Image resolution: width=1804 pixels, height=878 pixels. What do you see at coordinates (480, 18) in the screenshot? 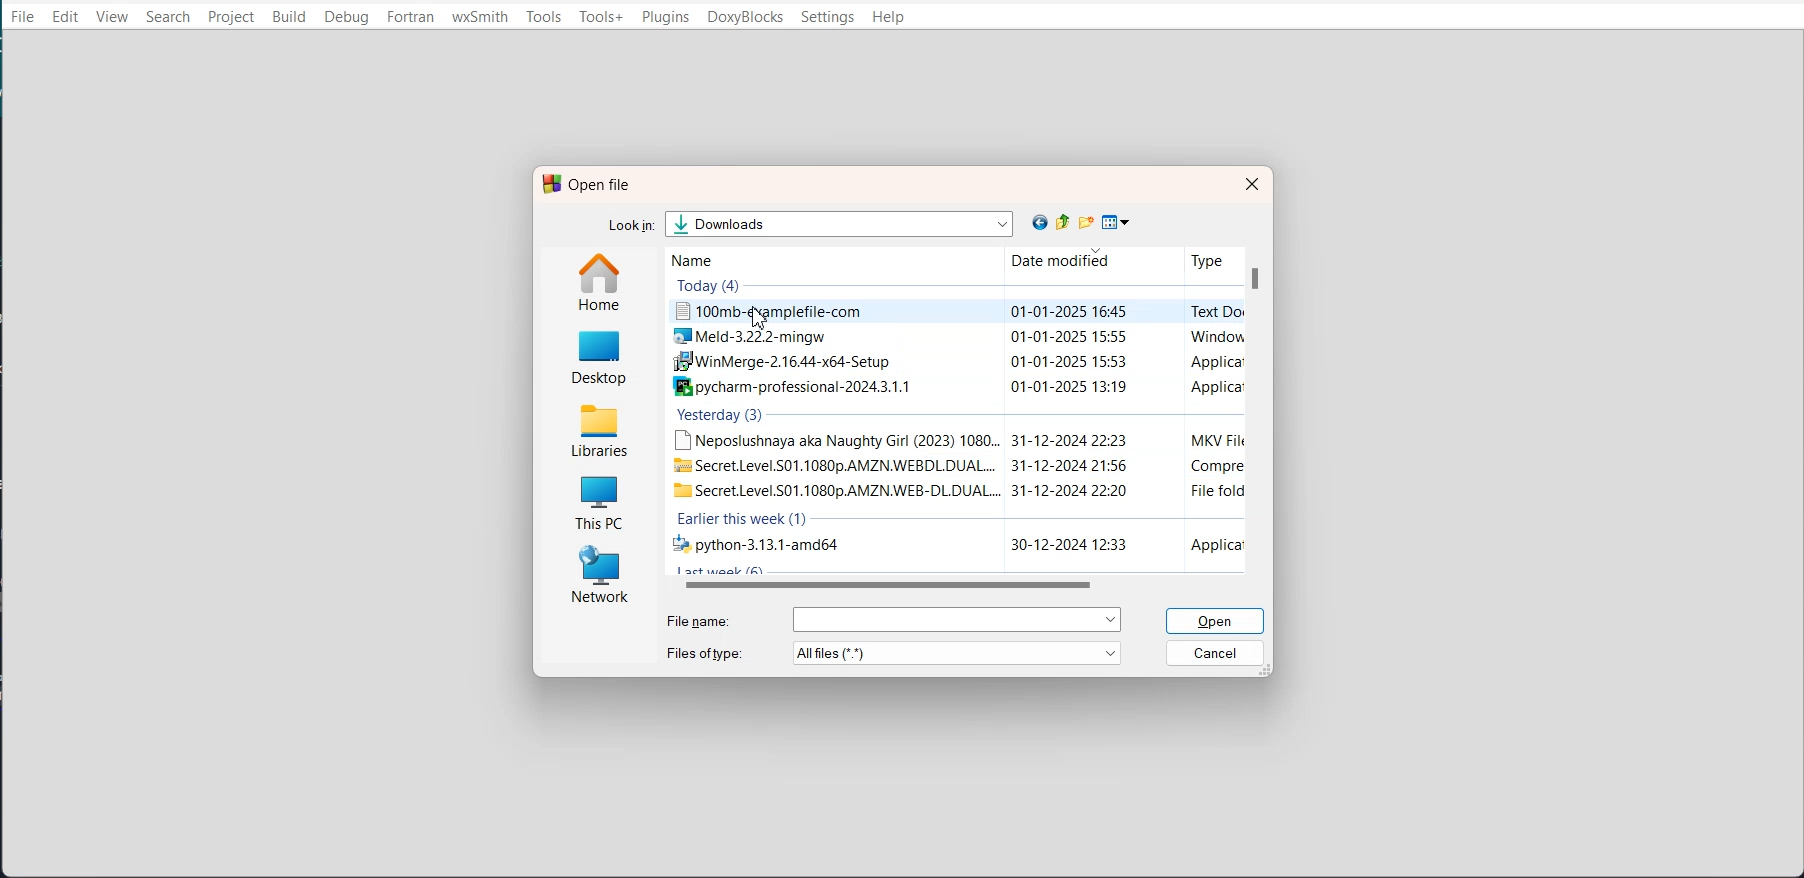
I see `wxSmith` at bounding box center [480, 18].